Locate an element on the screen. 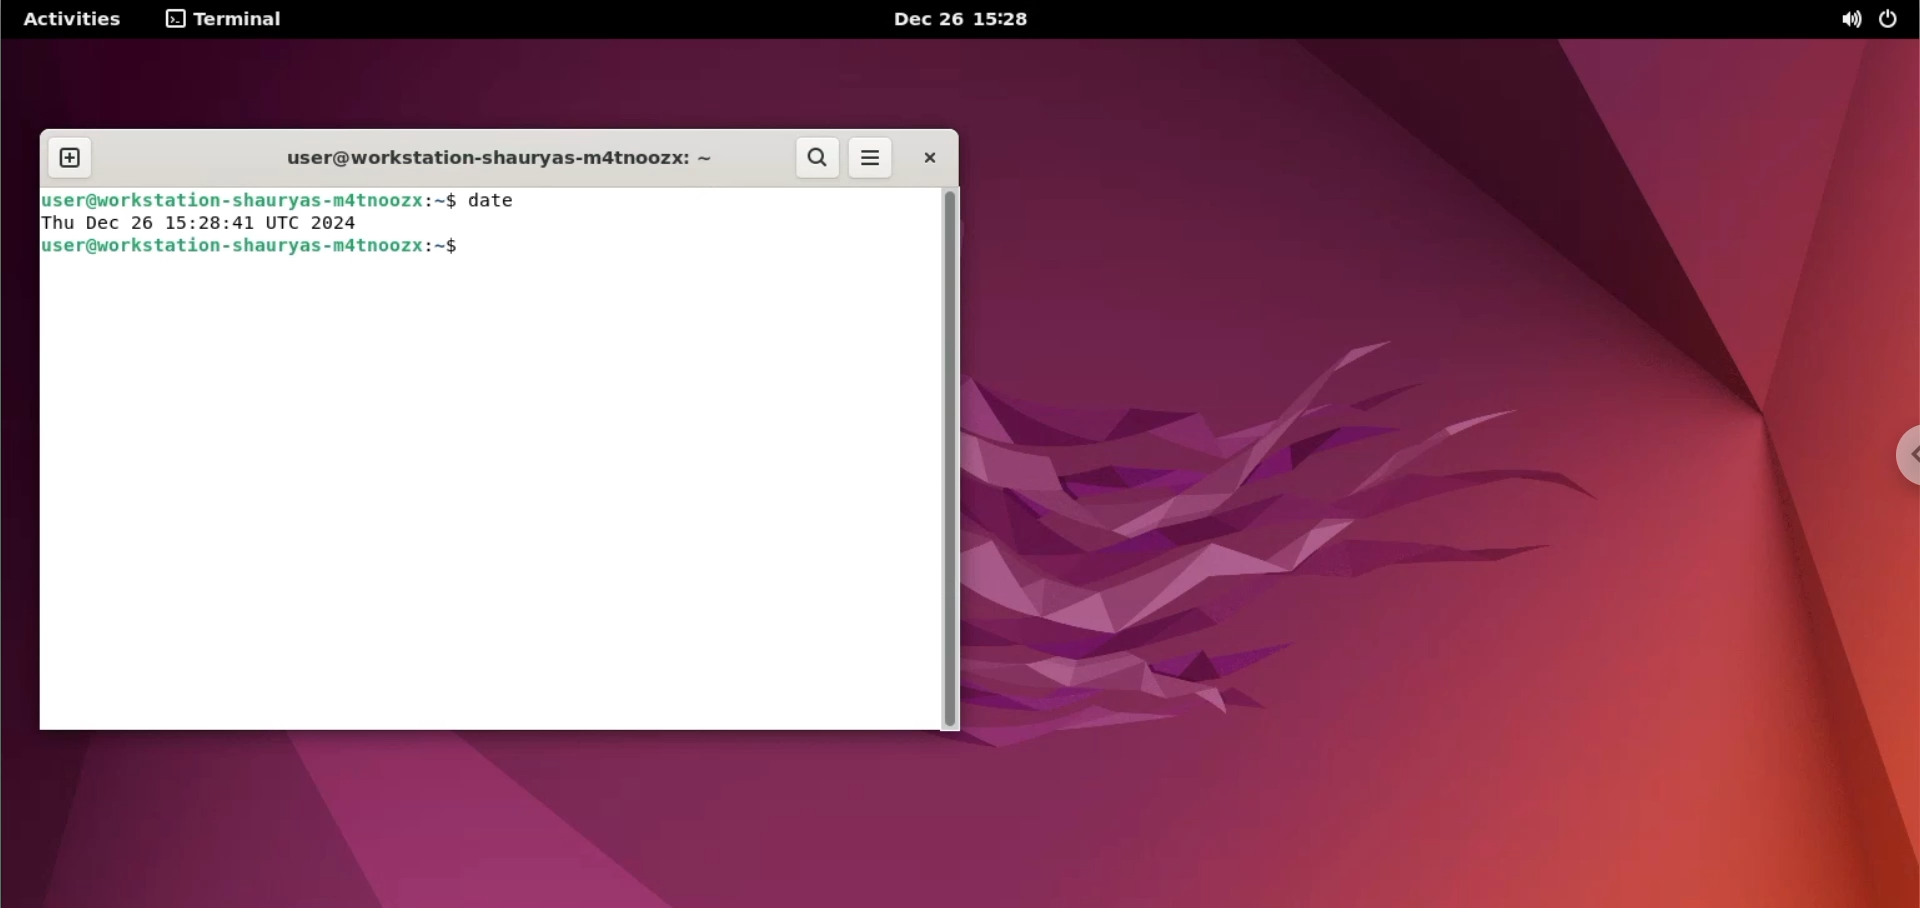  Activities is located at coordinates (68, 21).